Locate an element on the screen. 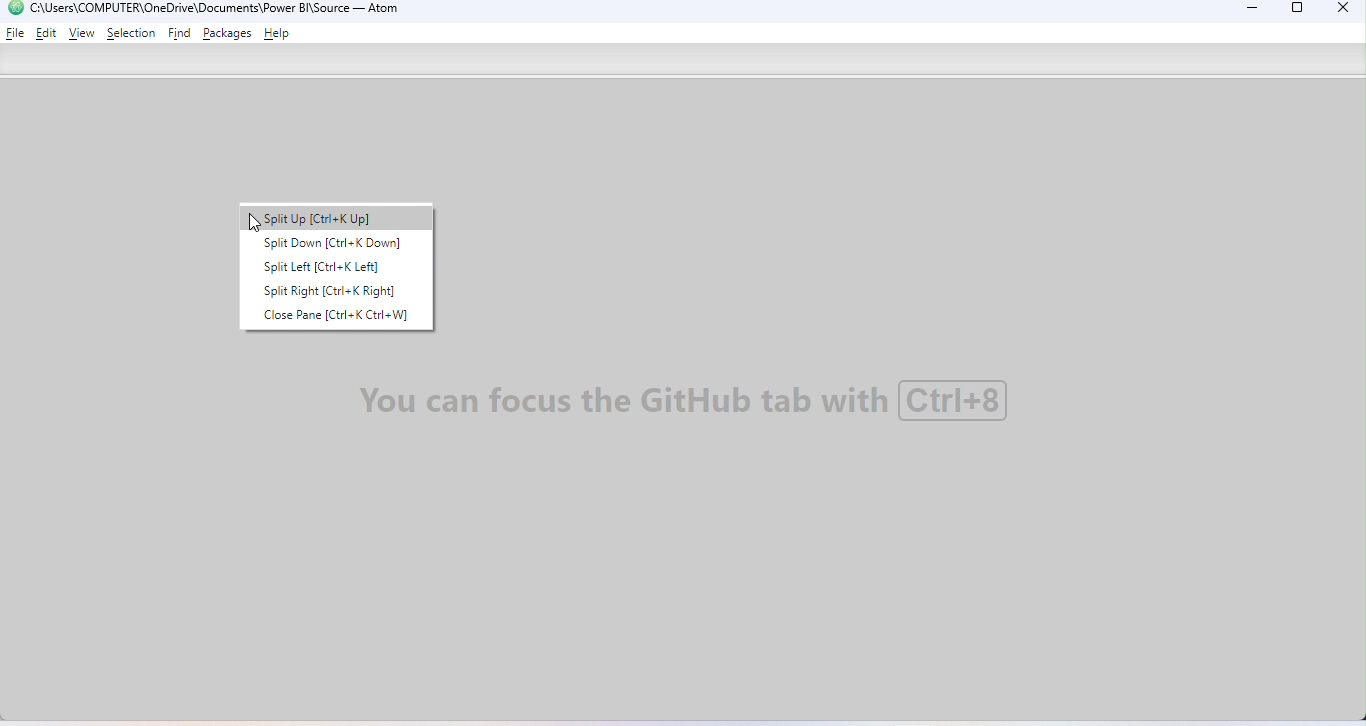  Close is located at coordinates (1338, 10).